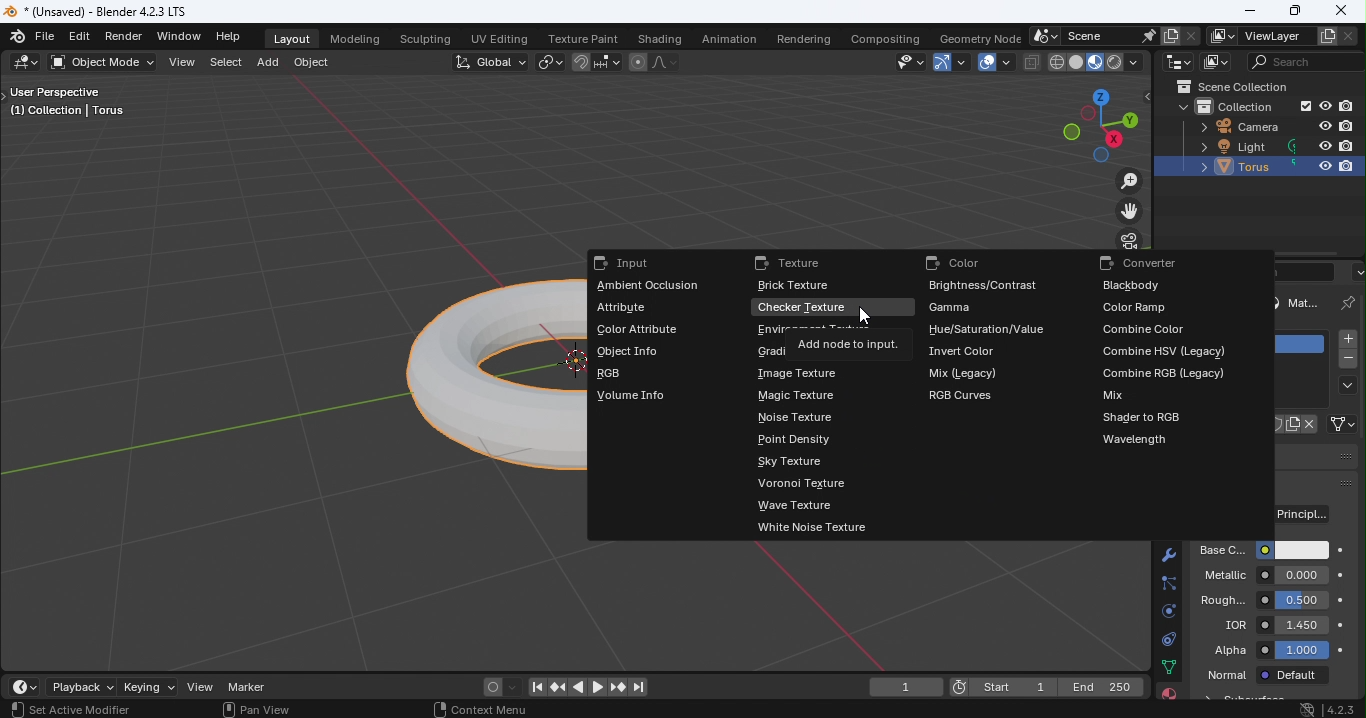  Describe the element at coordinates (1077, 62) in the screenshot. I see `Viewport shading` at that location.